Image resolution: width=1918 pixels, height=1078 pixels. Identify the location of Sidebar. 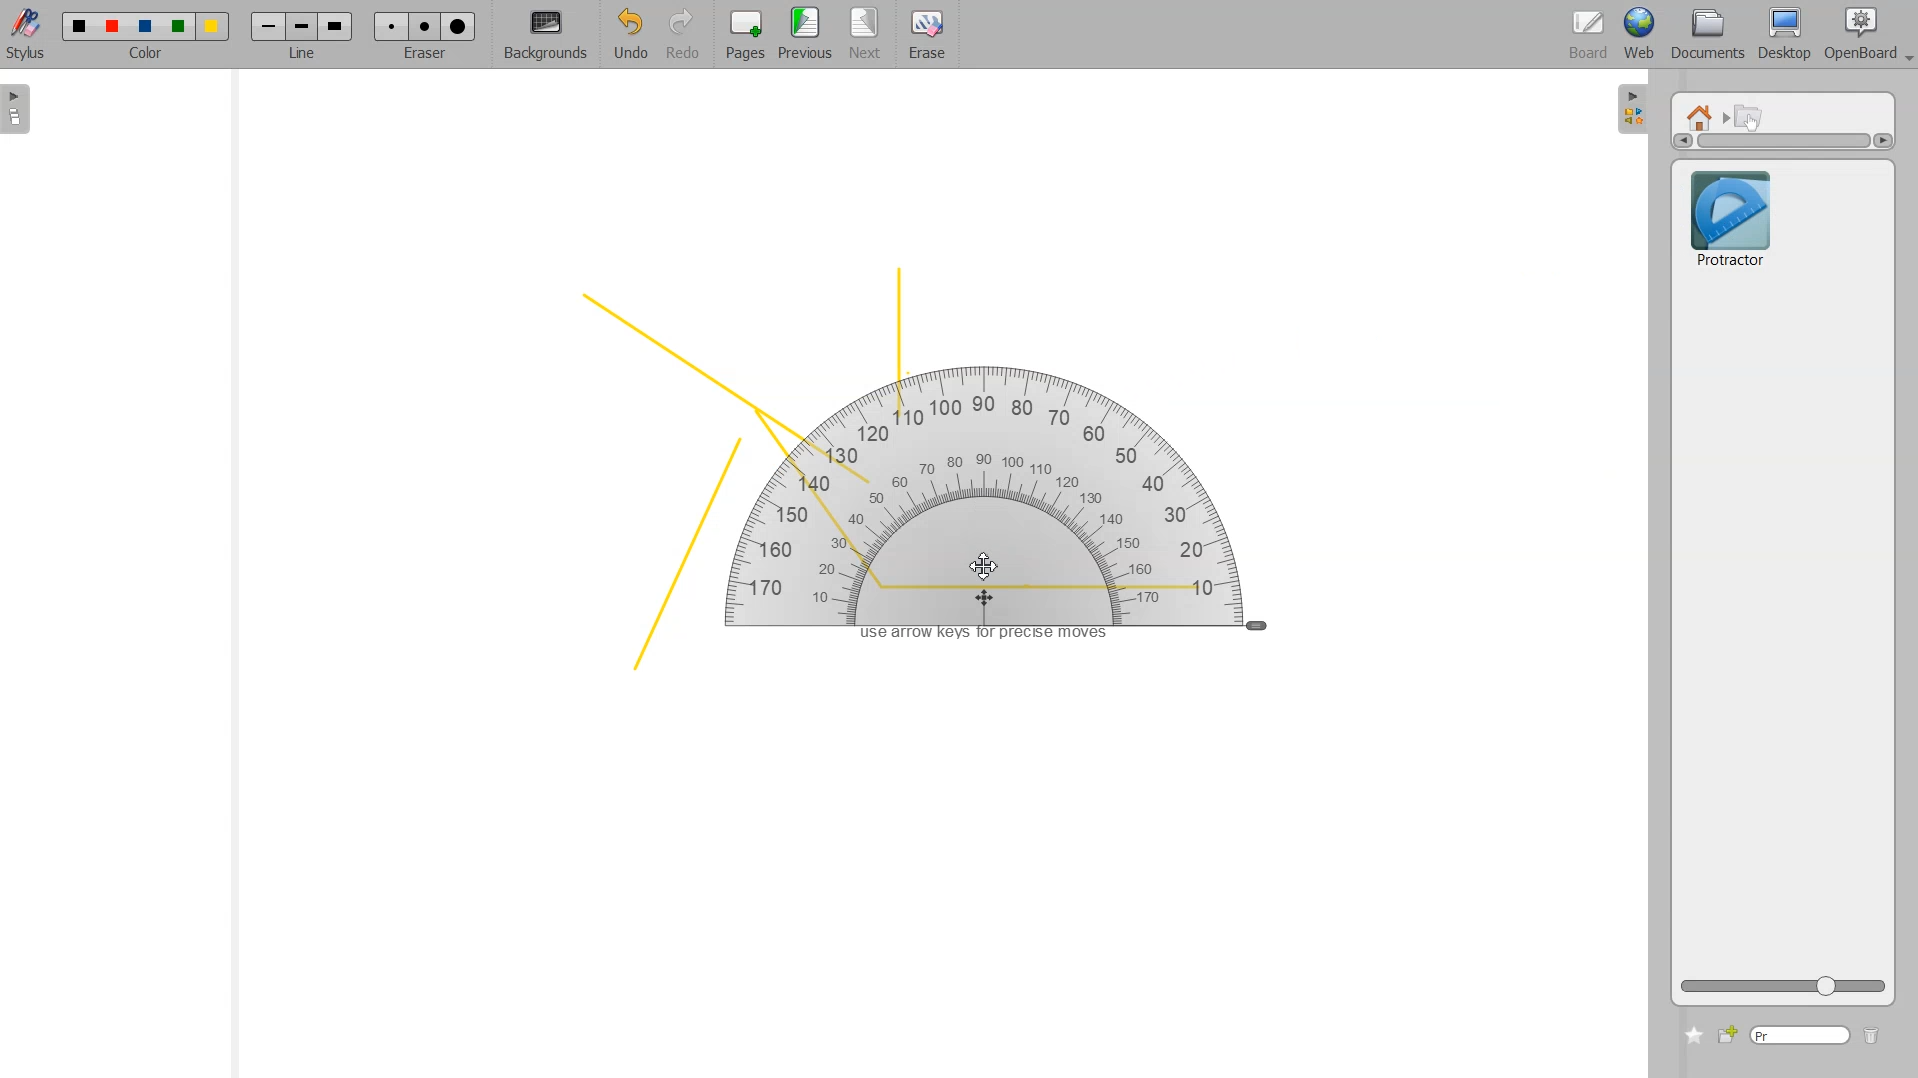
(23, 109).